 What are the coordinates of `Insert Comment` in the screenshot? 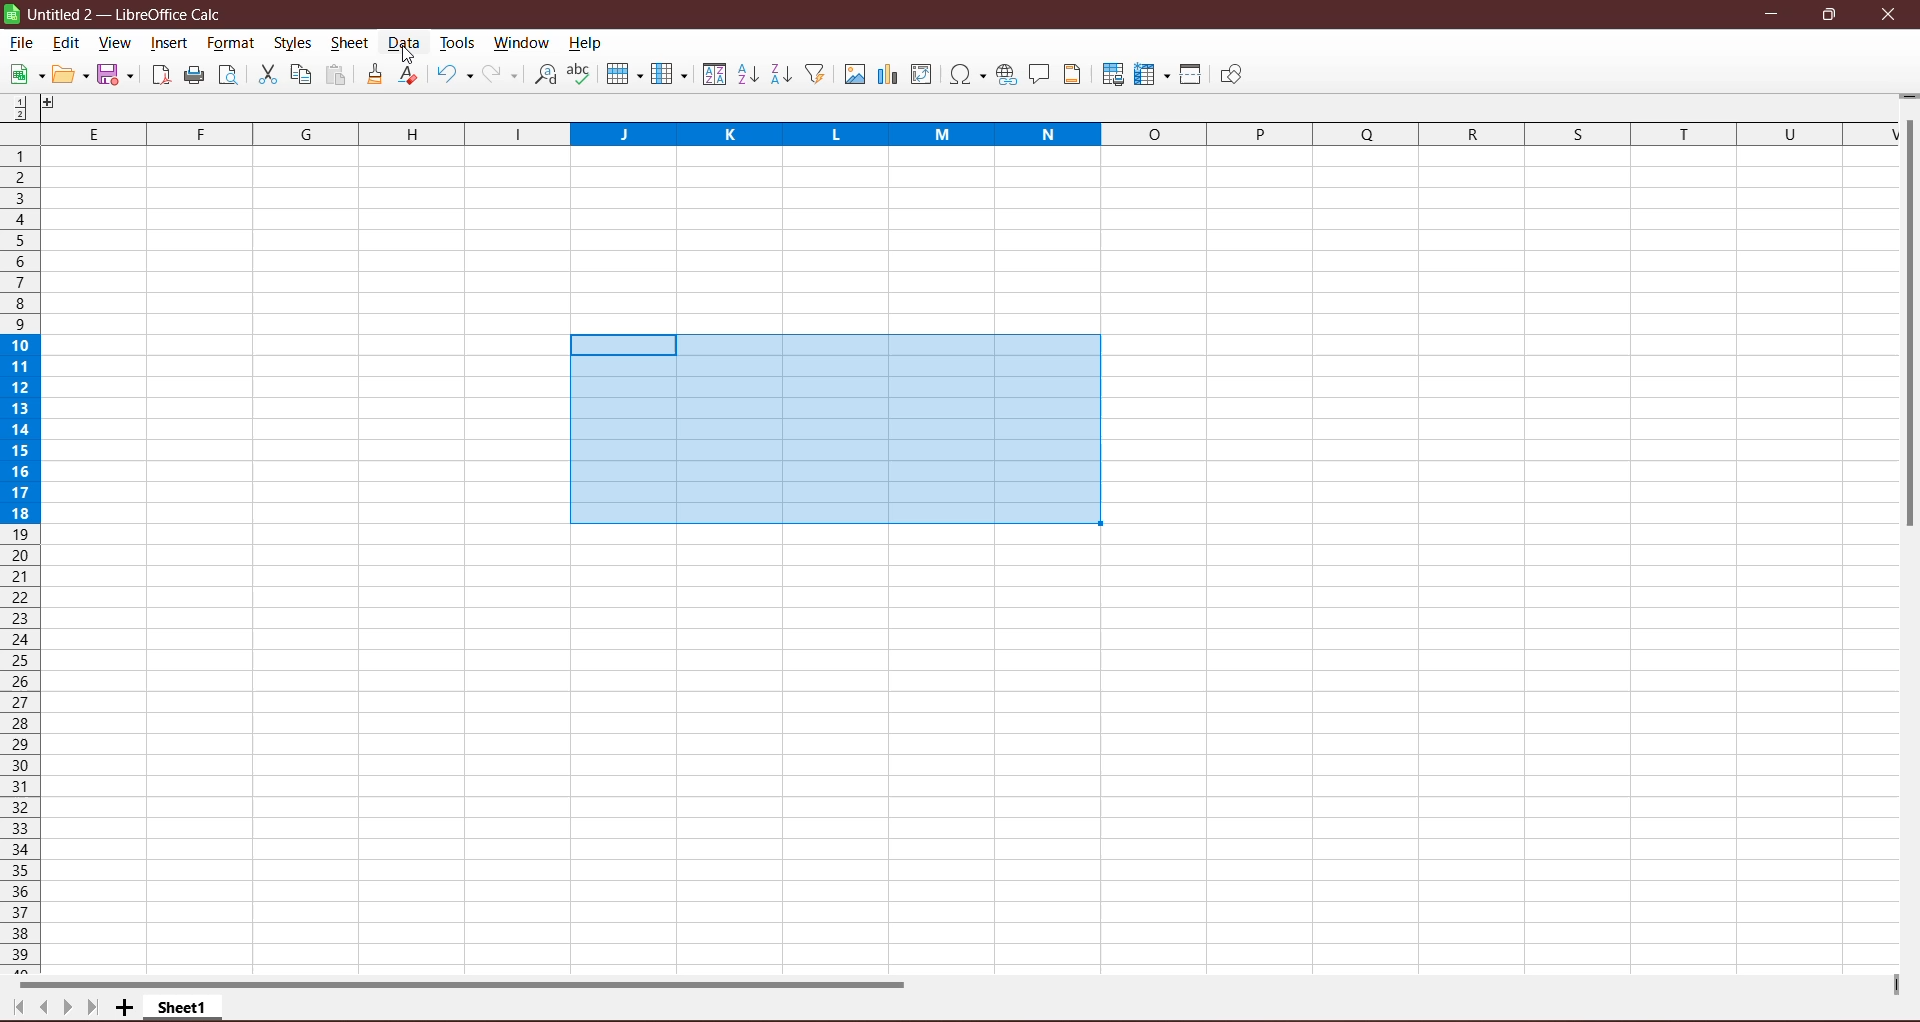 It's located at (1040, 75).